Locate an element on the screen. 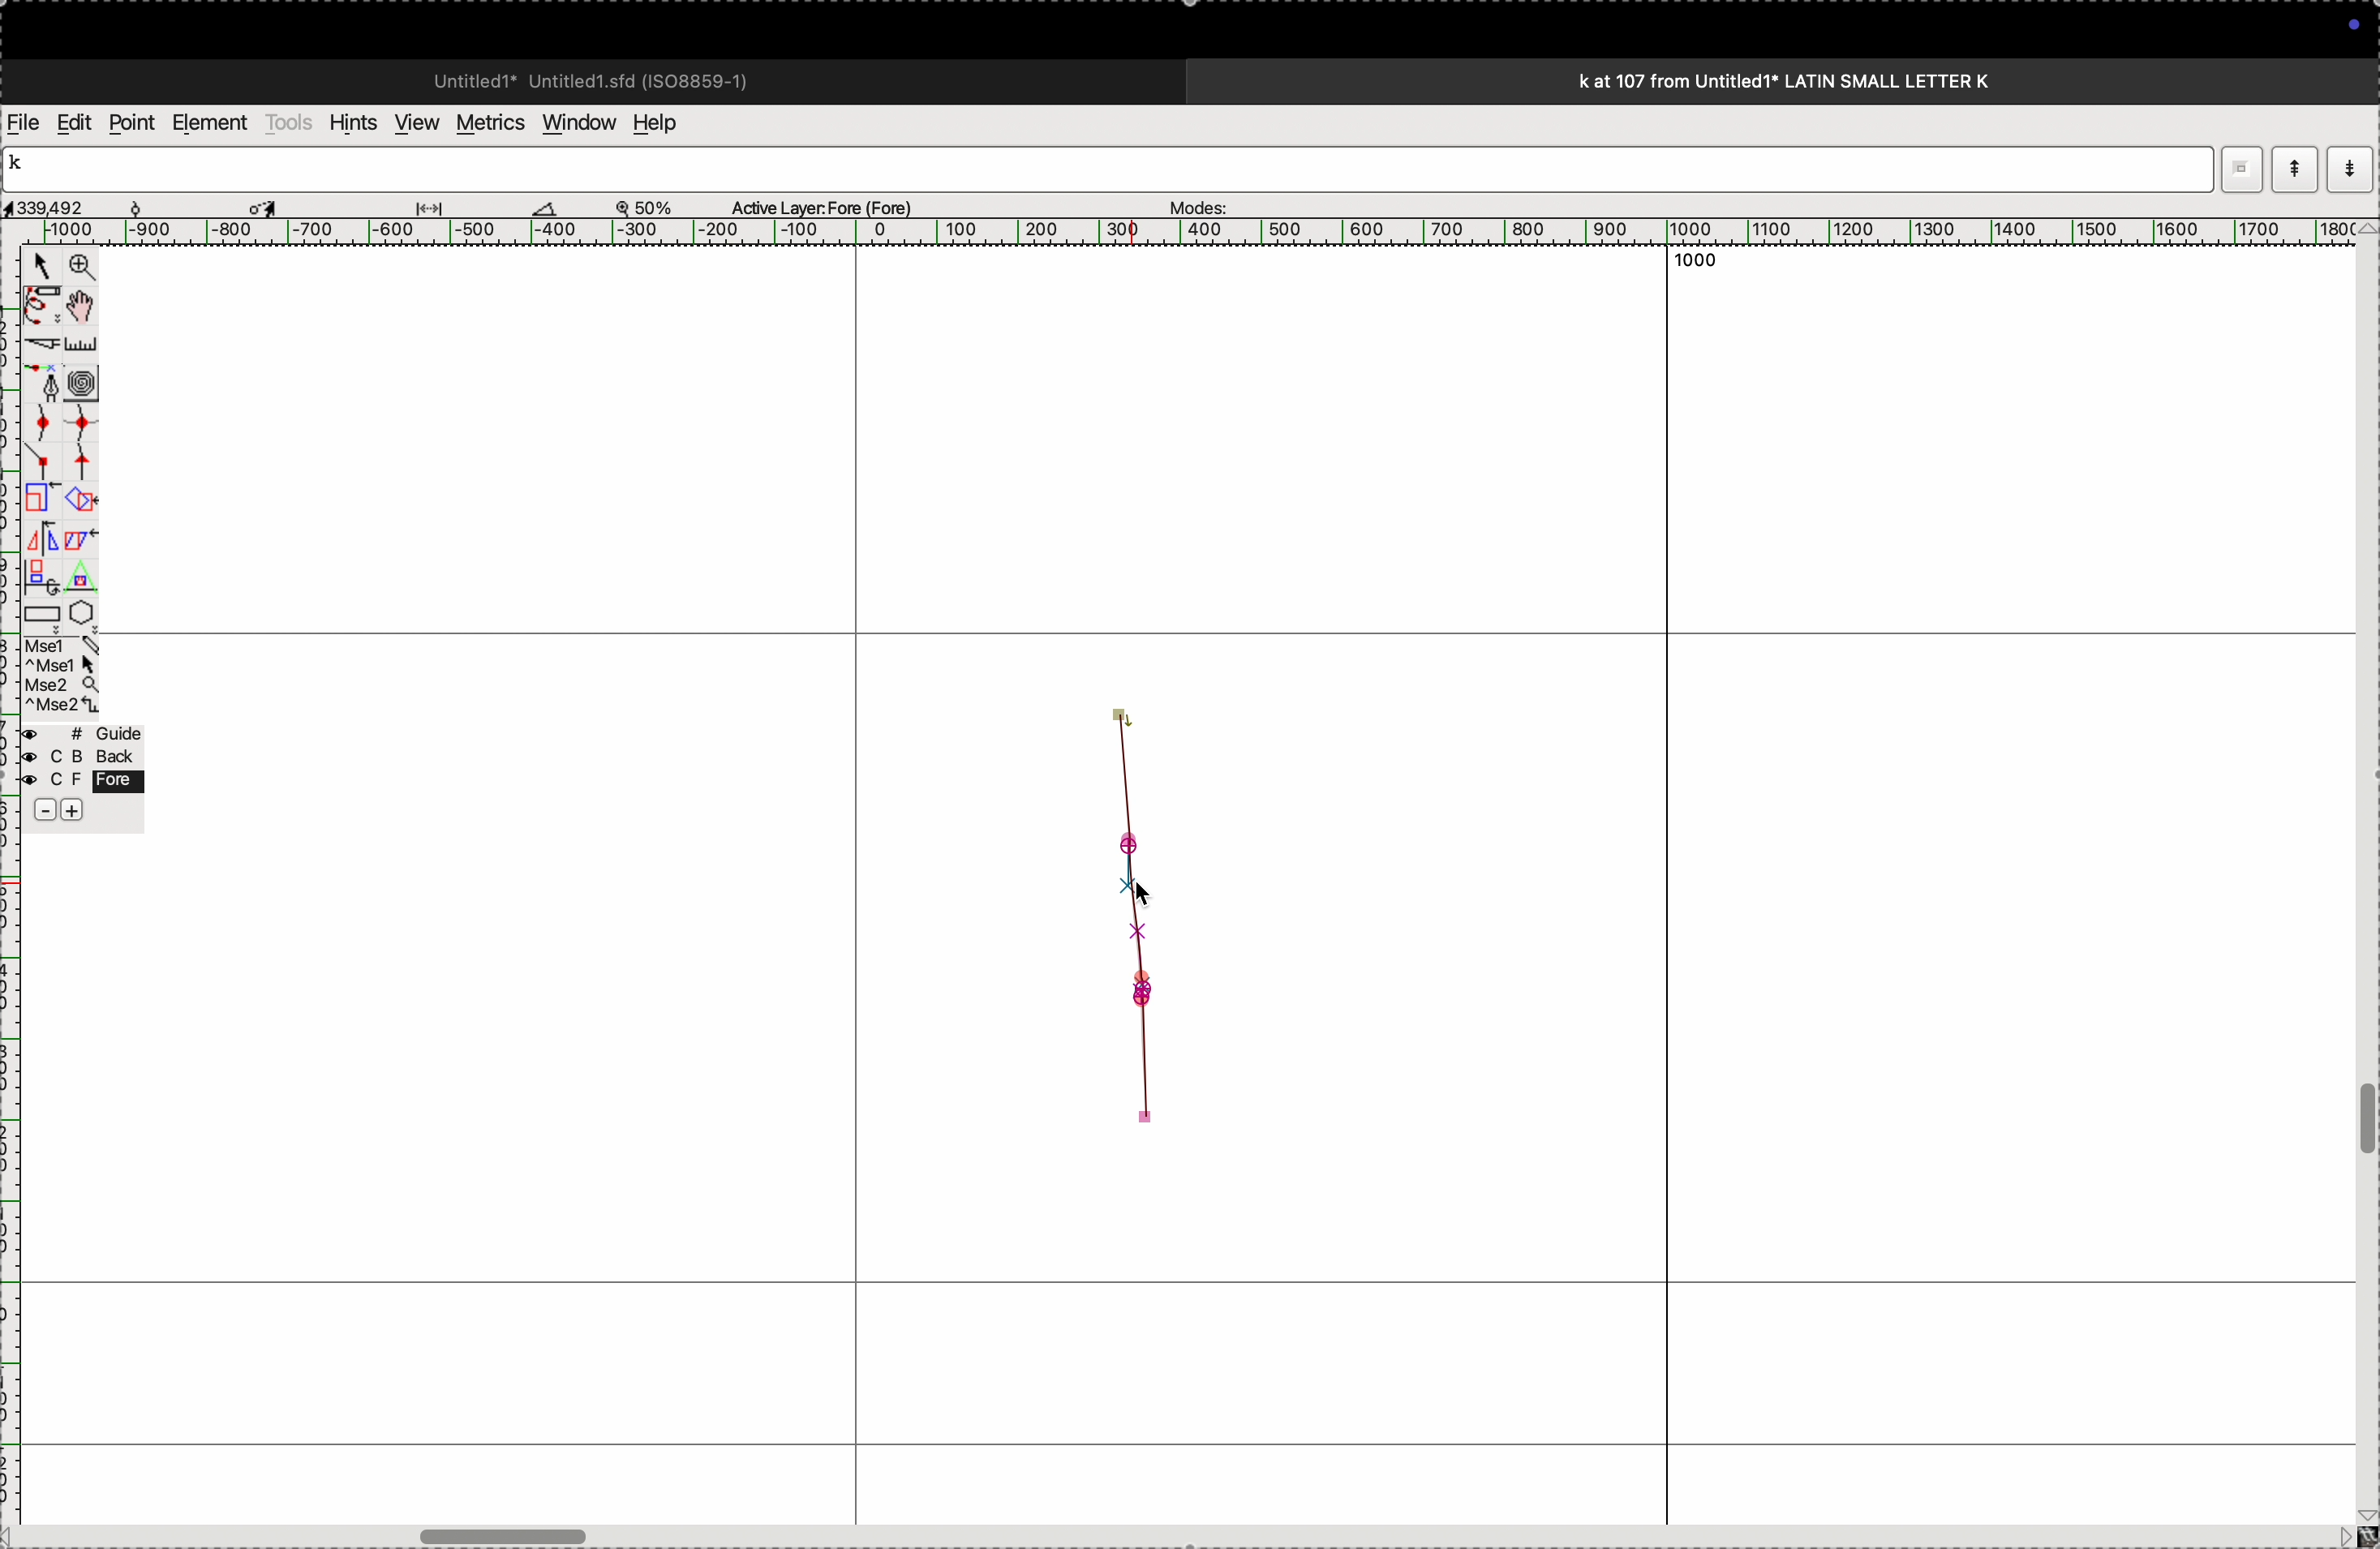 Image resolution: width=2380 pixels, height=1549 pixels. co ordinates is located at coordinates (70, 202).